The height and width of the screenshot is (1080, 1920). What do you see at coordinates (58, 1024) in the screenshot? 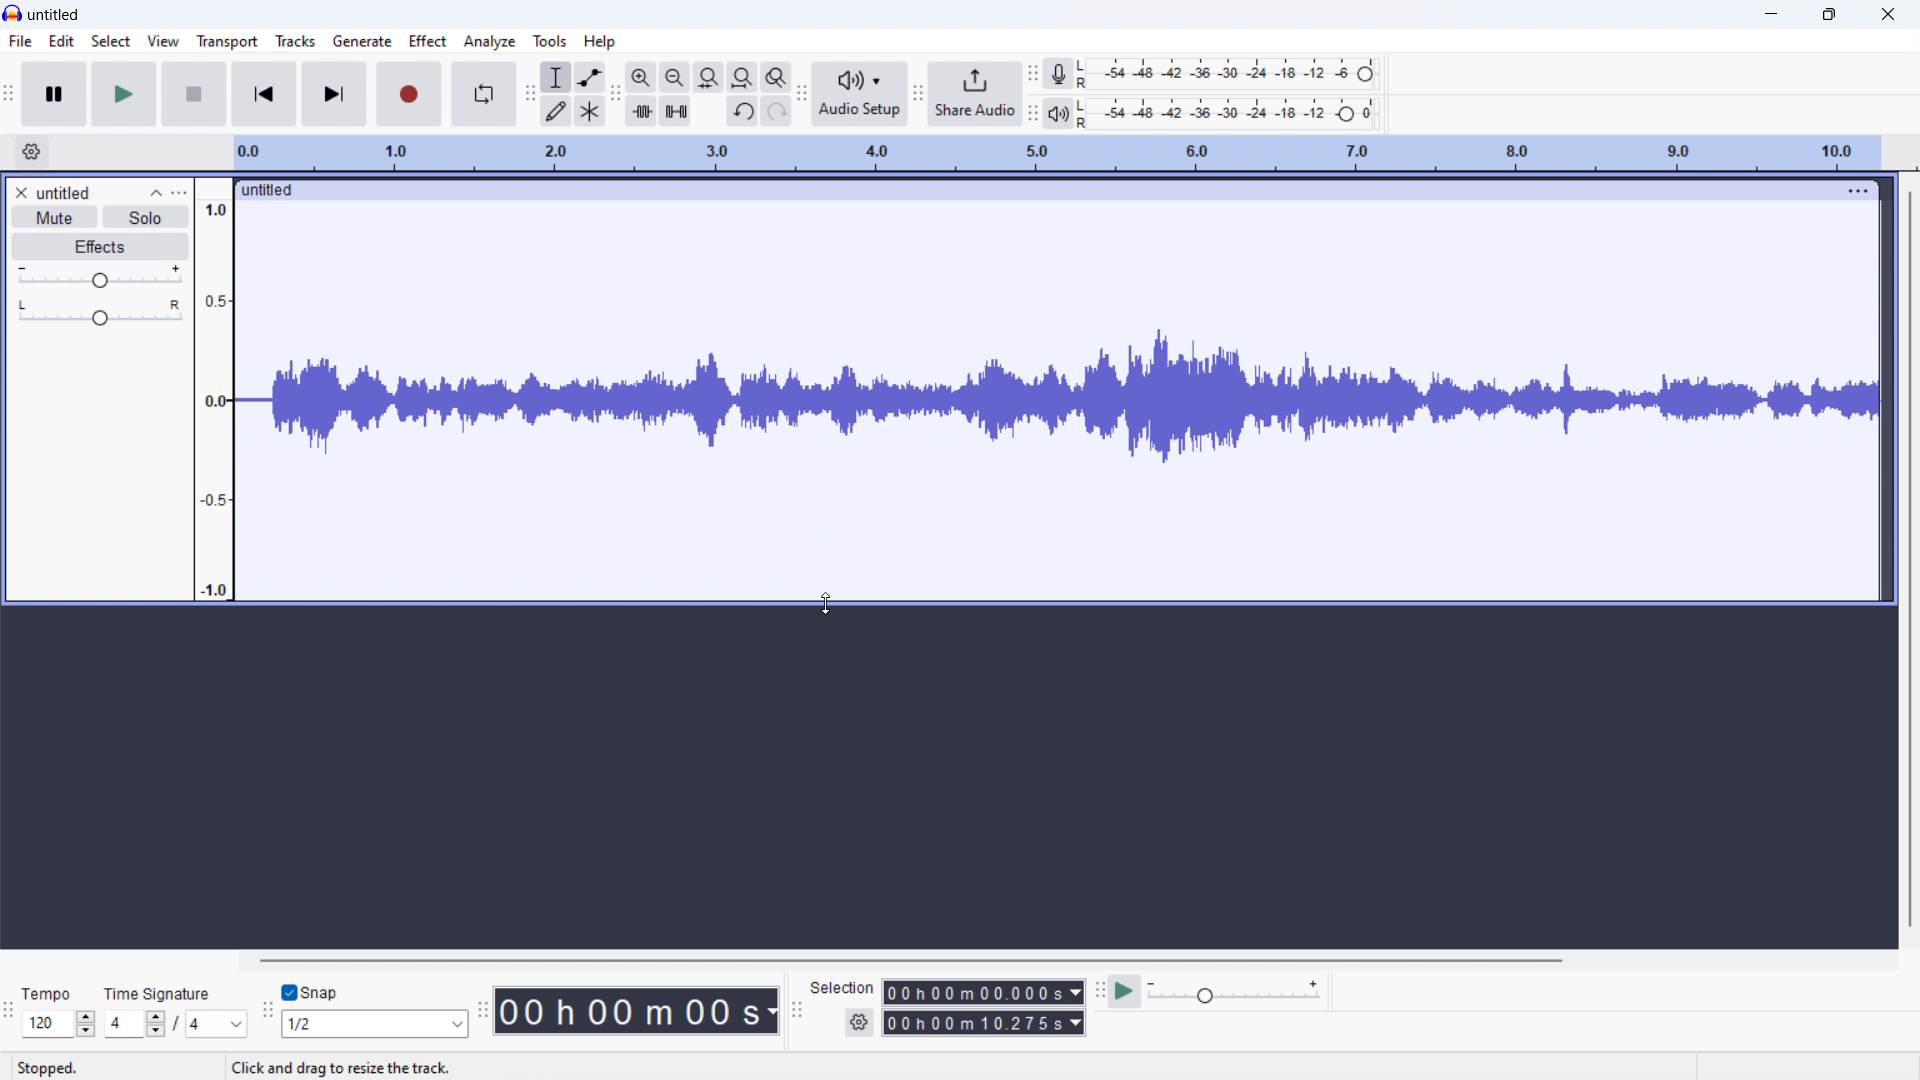
I see `set tempo` at bounding box center [58, 1024].